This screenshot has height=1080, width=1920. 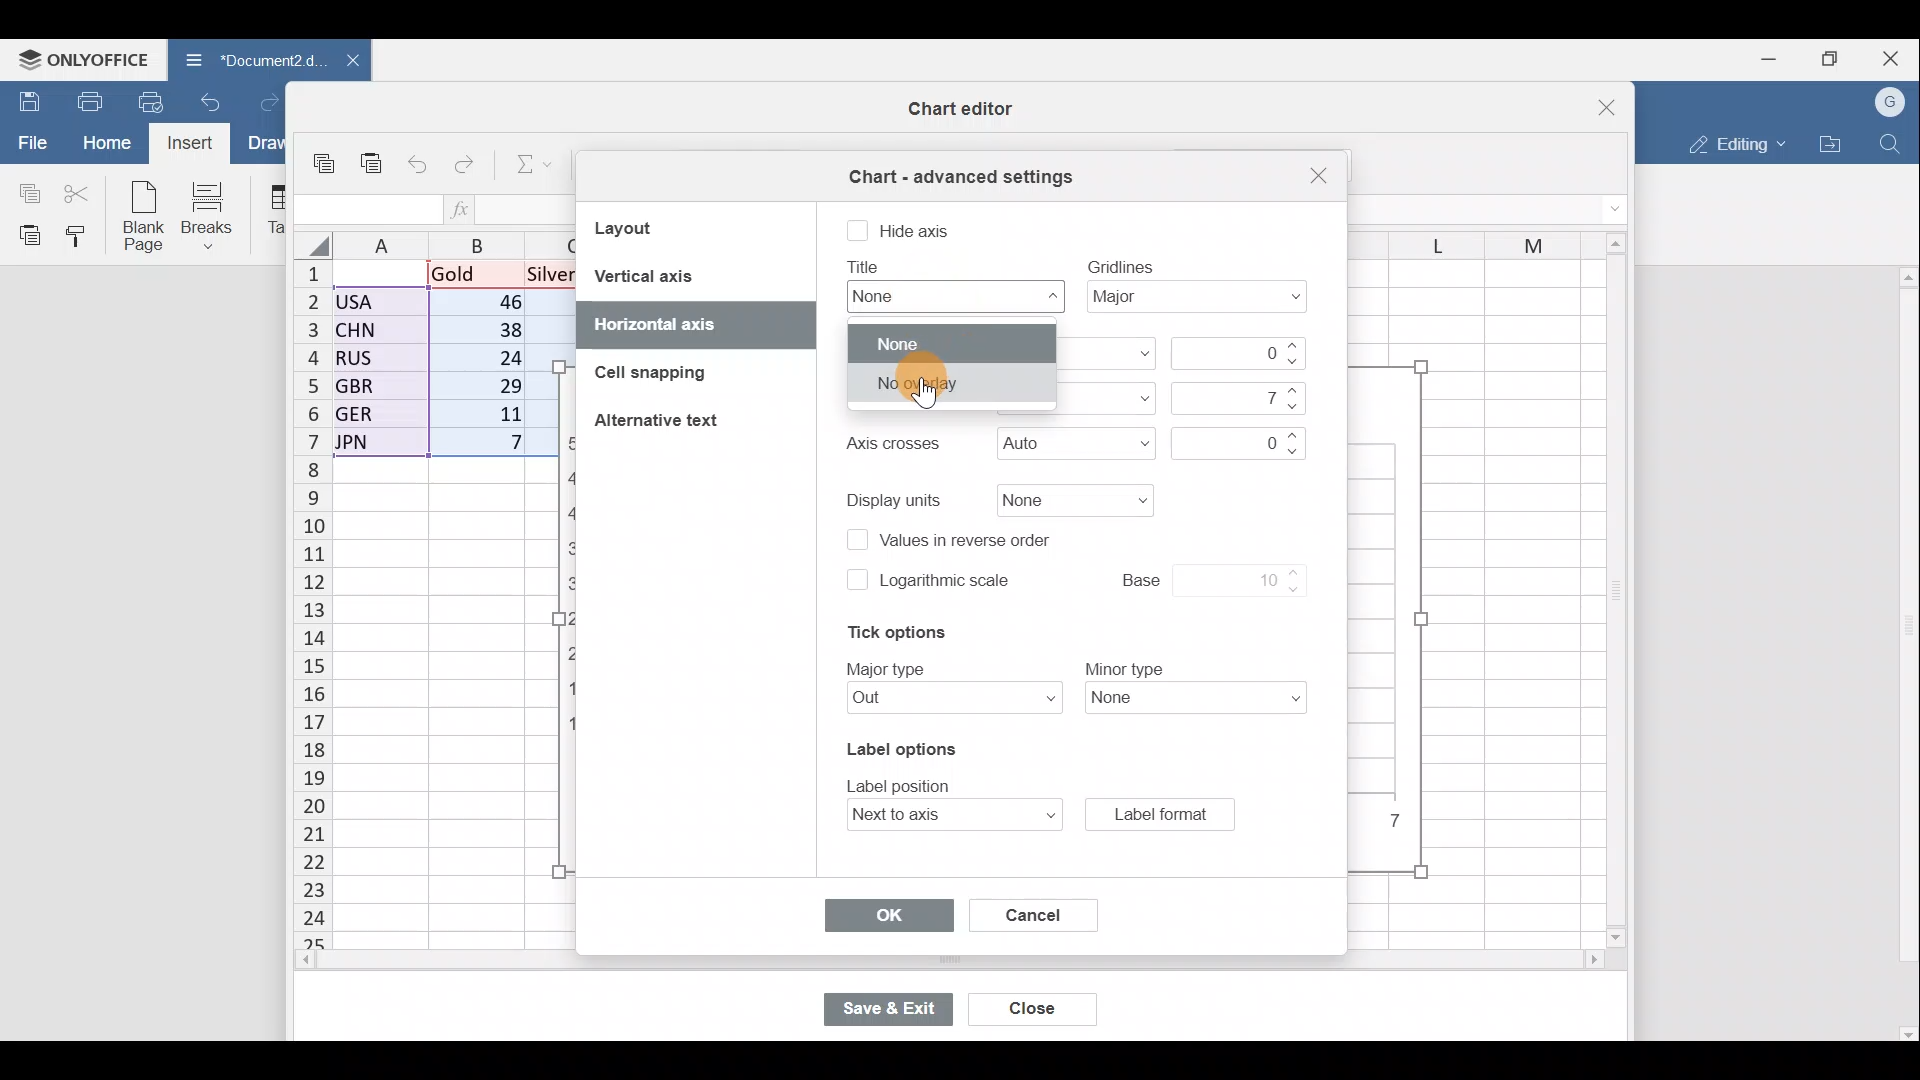 I want to click on File, so click(x=30, y=143).